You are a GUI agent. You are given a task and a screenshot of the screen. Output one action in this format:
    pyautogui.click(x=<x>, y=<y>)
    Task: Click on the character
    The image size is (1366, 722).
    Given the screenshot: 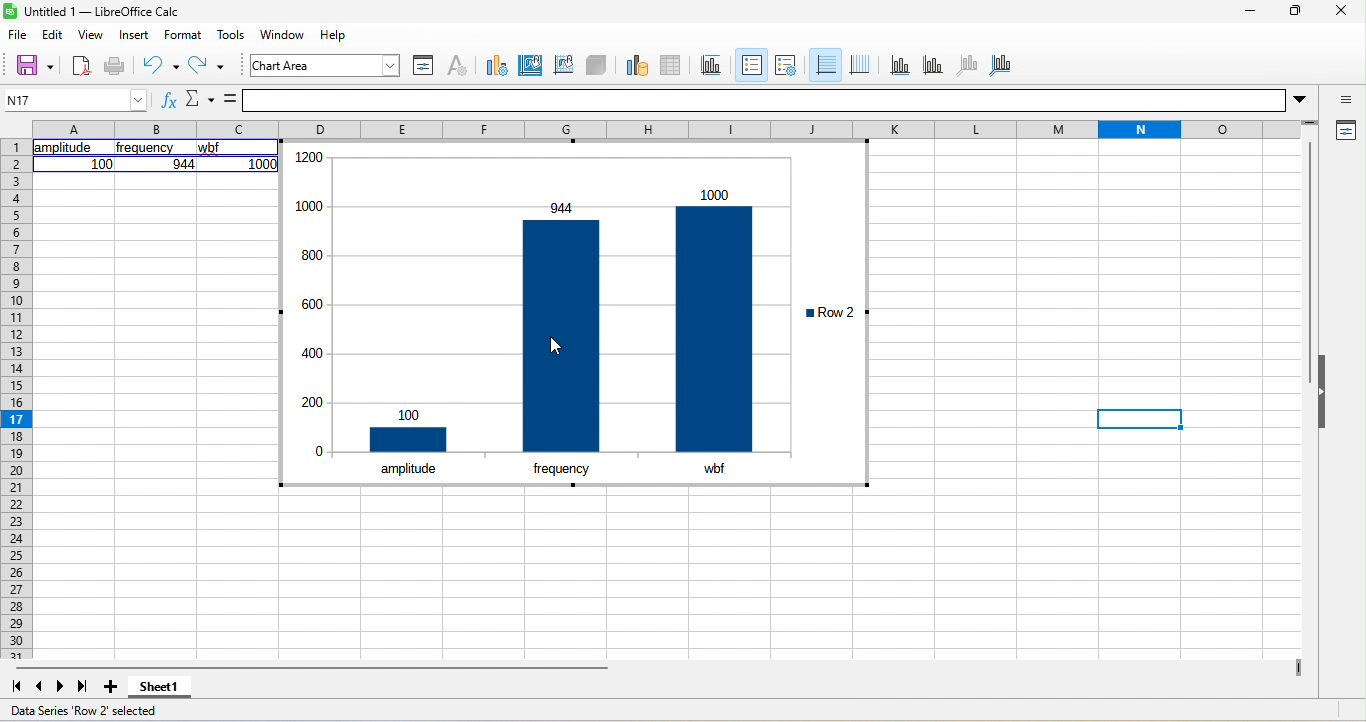 What is the action you would take?
    pyautogui.click(x=459, y=65)
    